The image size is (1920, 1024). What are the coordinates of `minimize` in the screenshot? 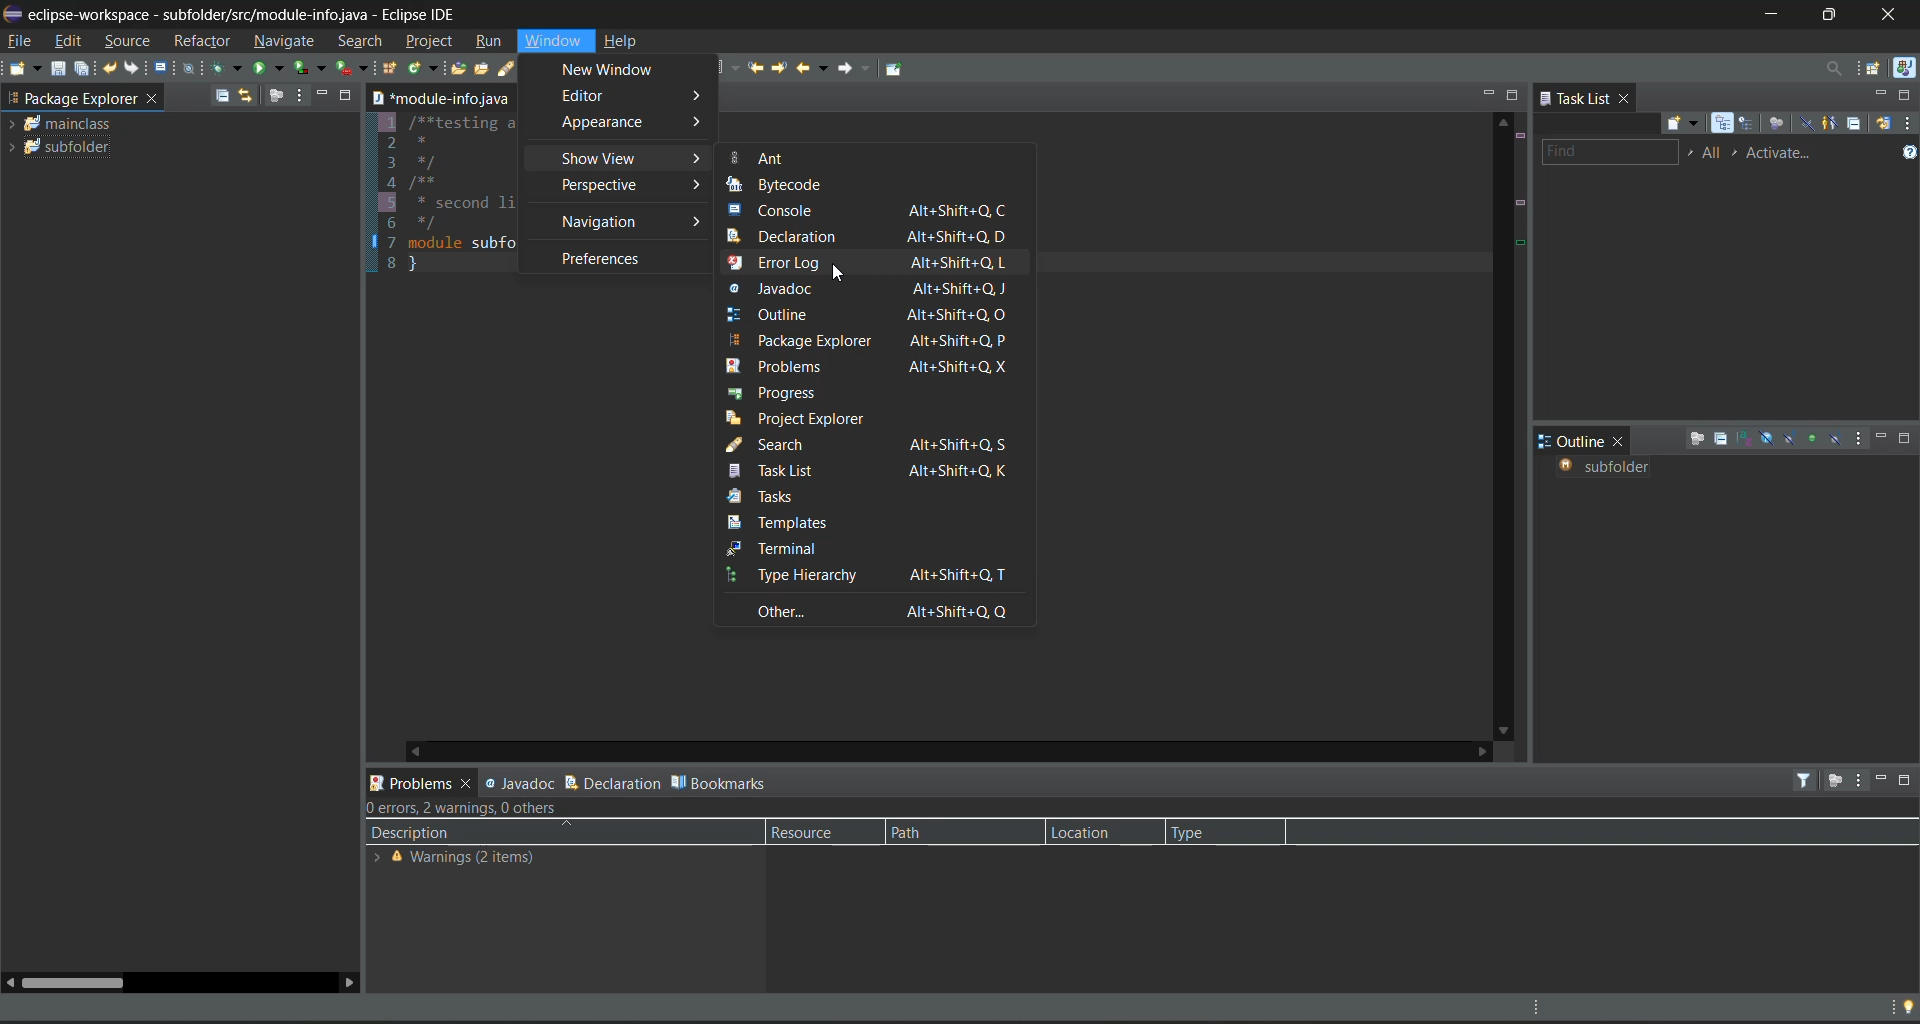 It's located at (1884, 437).